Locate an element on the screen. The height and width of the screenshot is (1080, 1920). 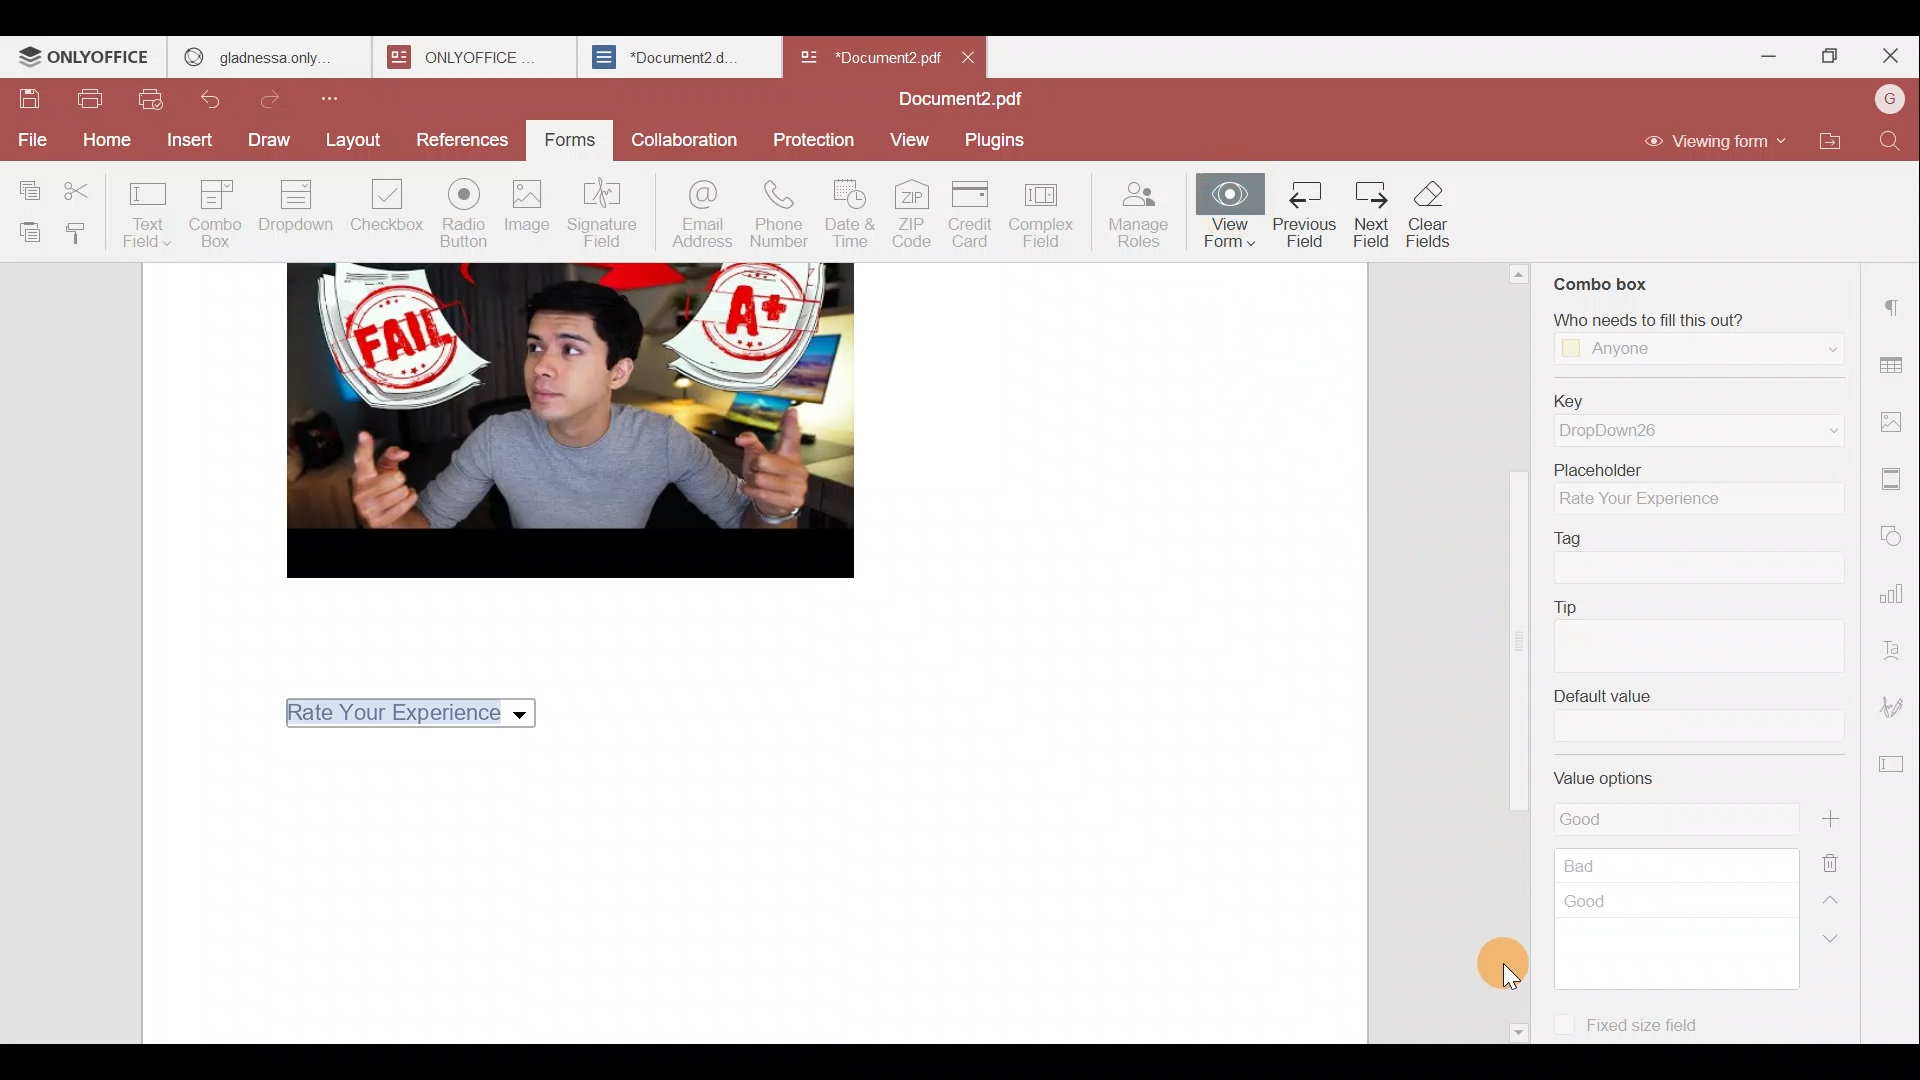
Collaboration is located at coordinates (683, 139).